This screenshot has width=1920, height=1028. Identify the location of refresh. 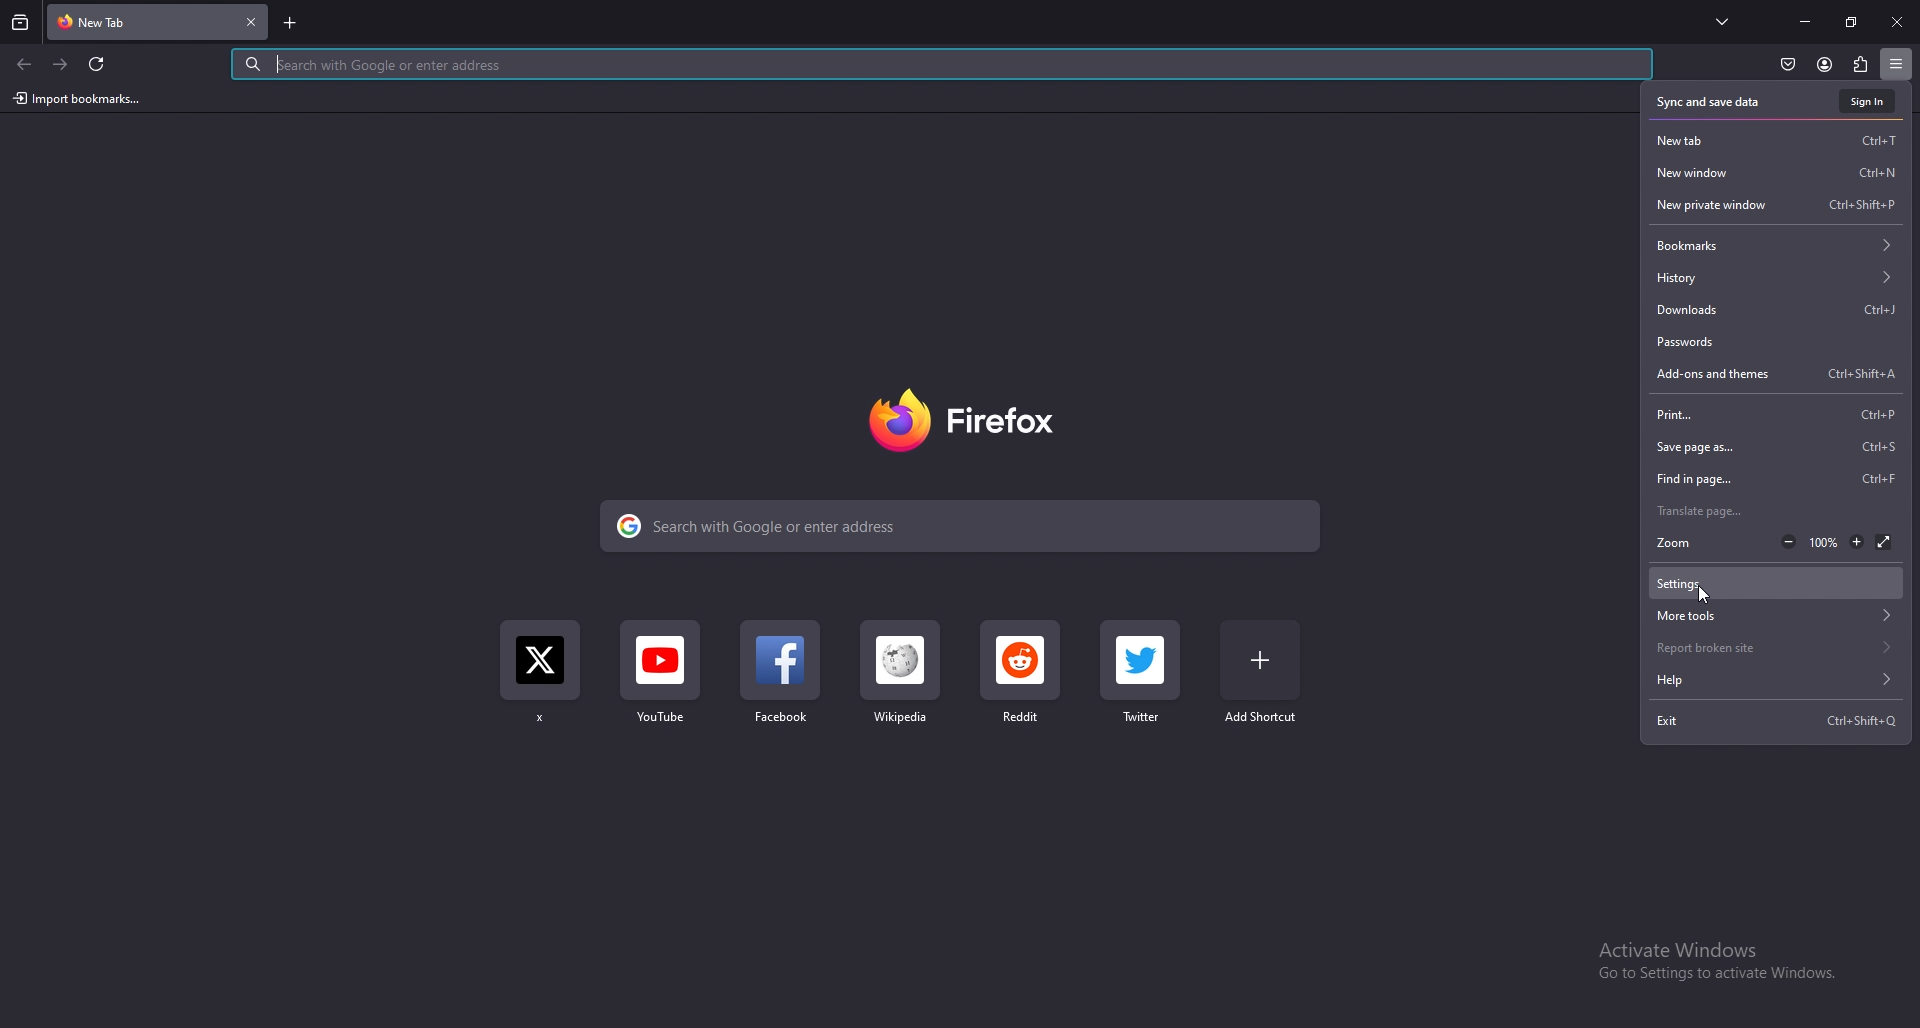
(98, 64).